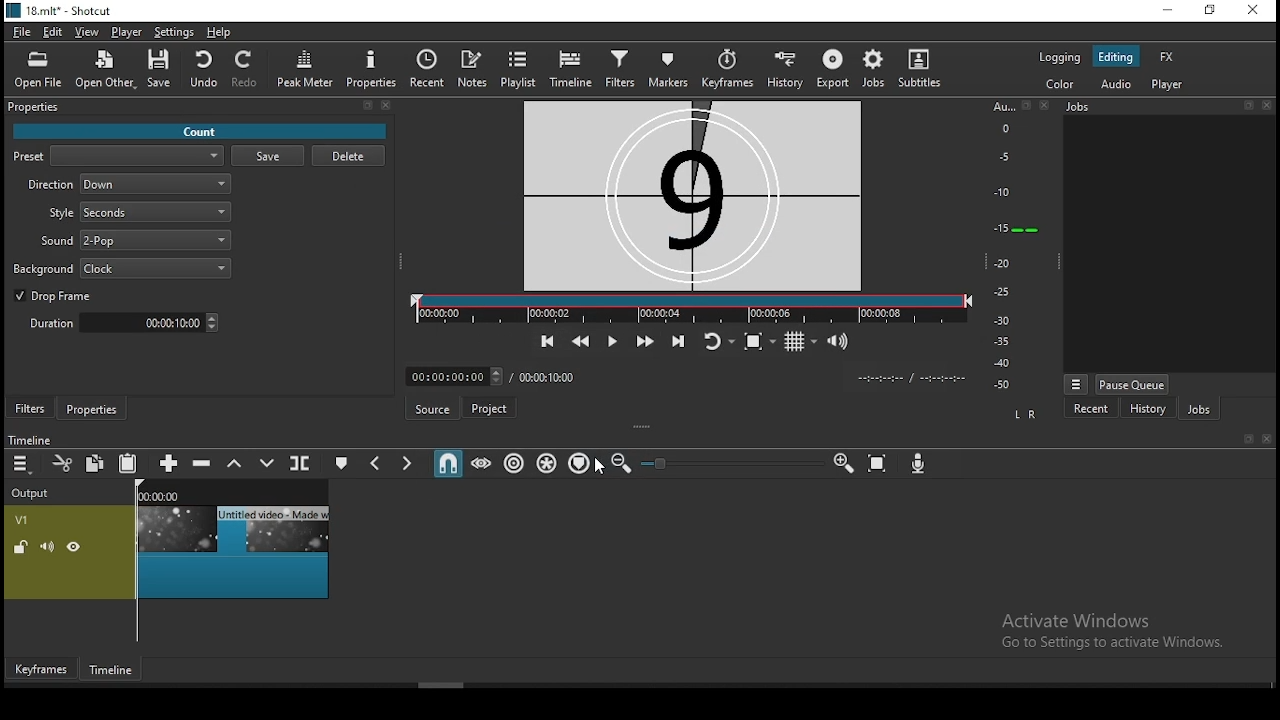 This screenshot has width=1280, height=720. What do you see at coordinates (1209, 12) in the screenshot?
I see `restore` at bounding box center [1209, 12].